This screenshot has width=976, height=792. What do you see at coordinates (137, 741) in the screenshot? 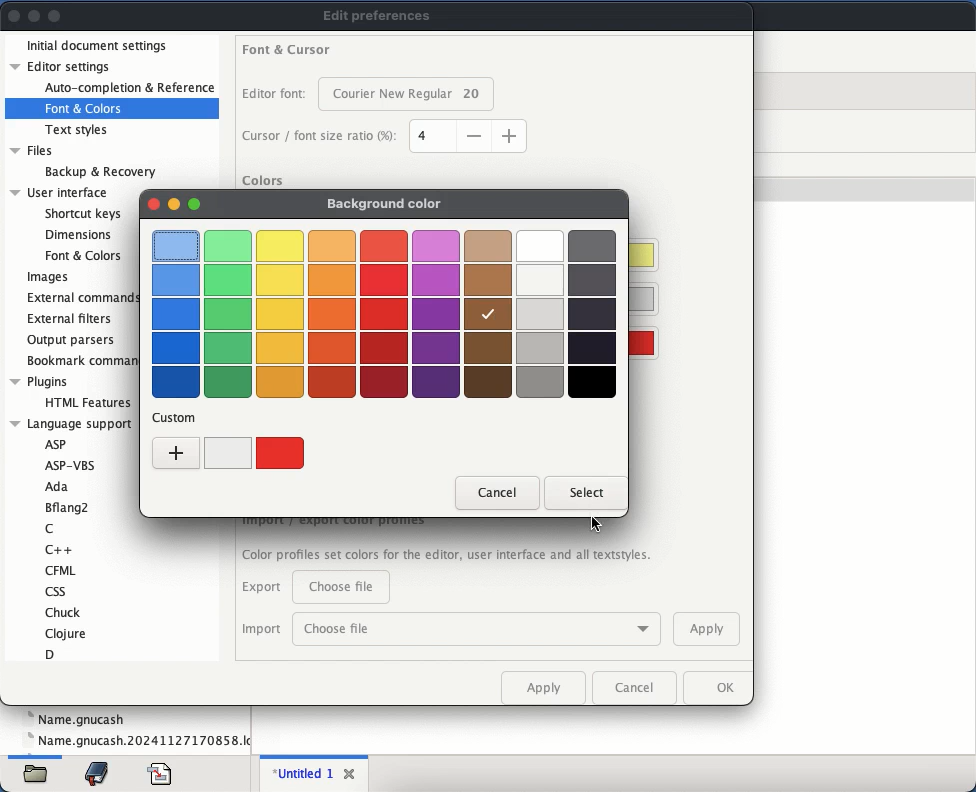
I see `name.gnucash` at bounding box center [137, 741].